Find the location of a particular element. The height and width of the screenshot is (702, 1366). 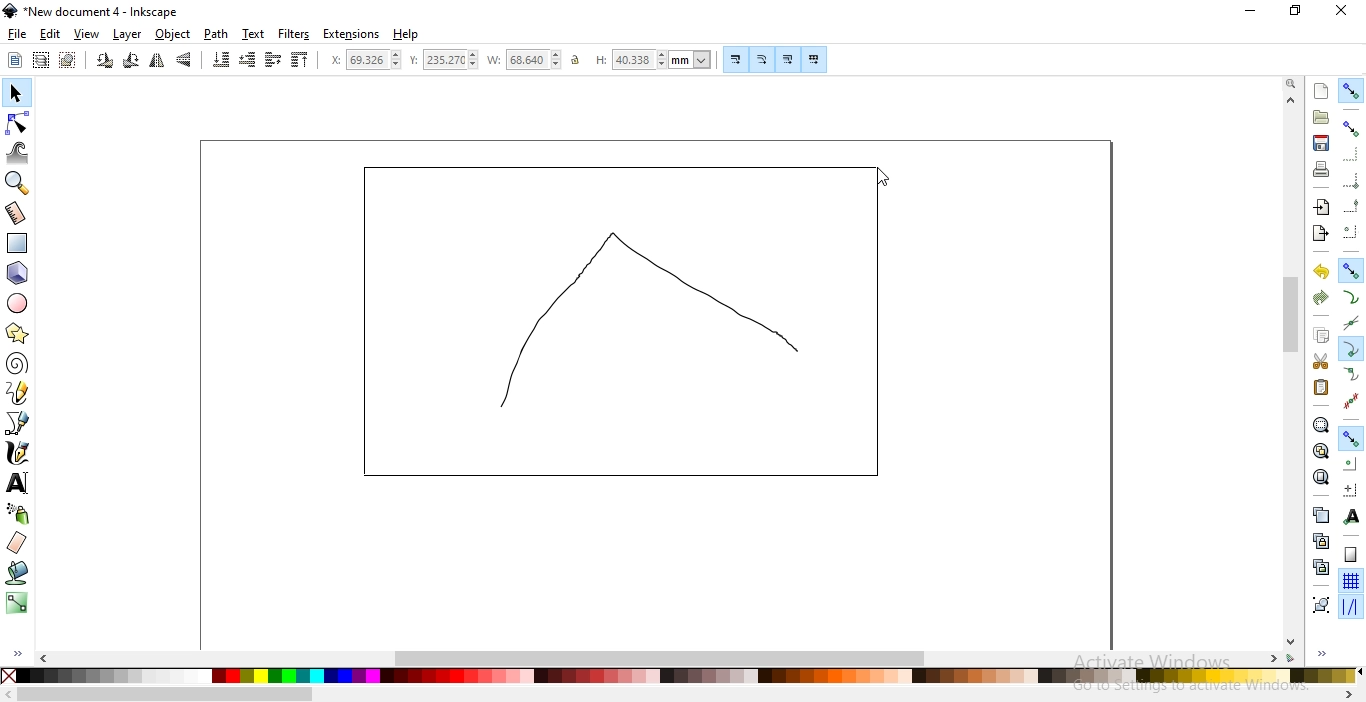

snap midpointsof bounding boxes edges is located at coordinates (1351, 206).